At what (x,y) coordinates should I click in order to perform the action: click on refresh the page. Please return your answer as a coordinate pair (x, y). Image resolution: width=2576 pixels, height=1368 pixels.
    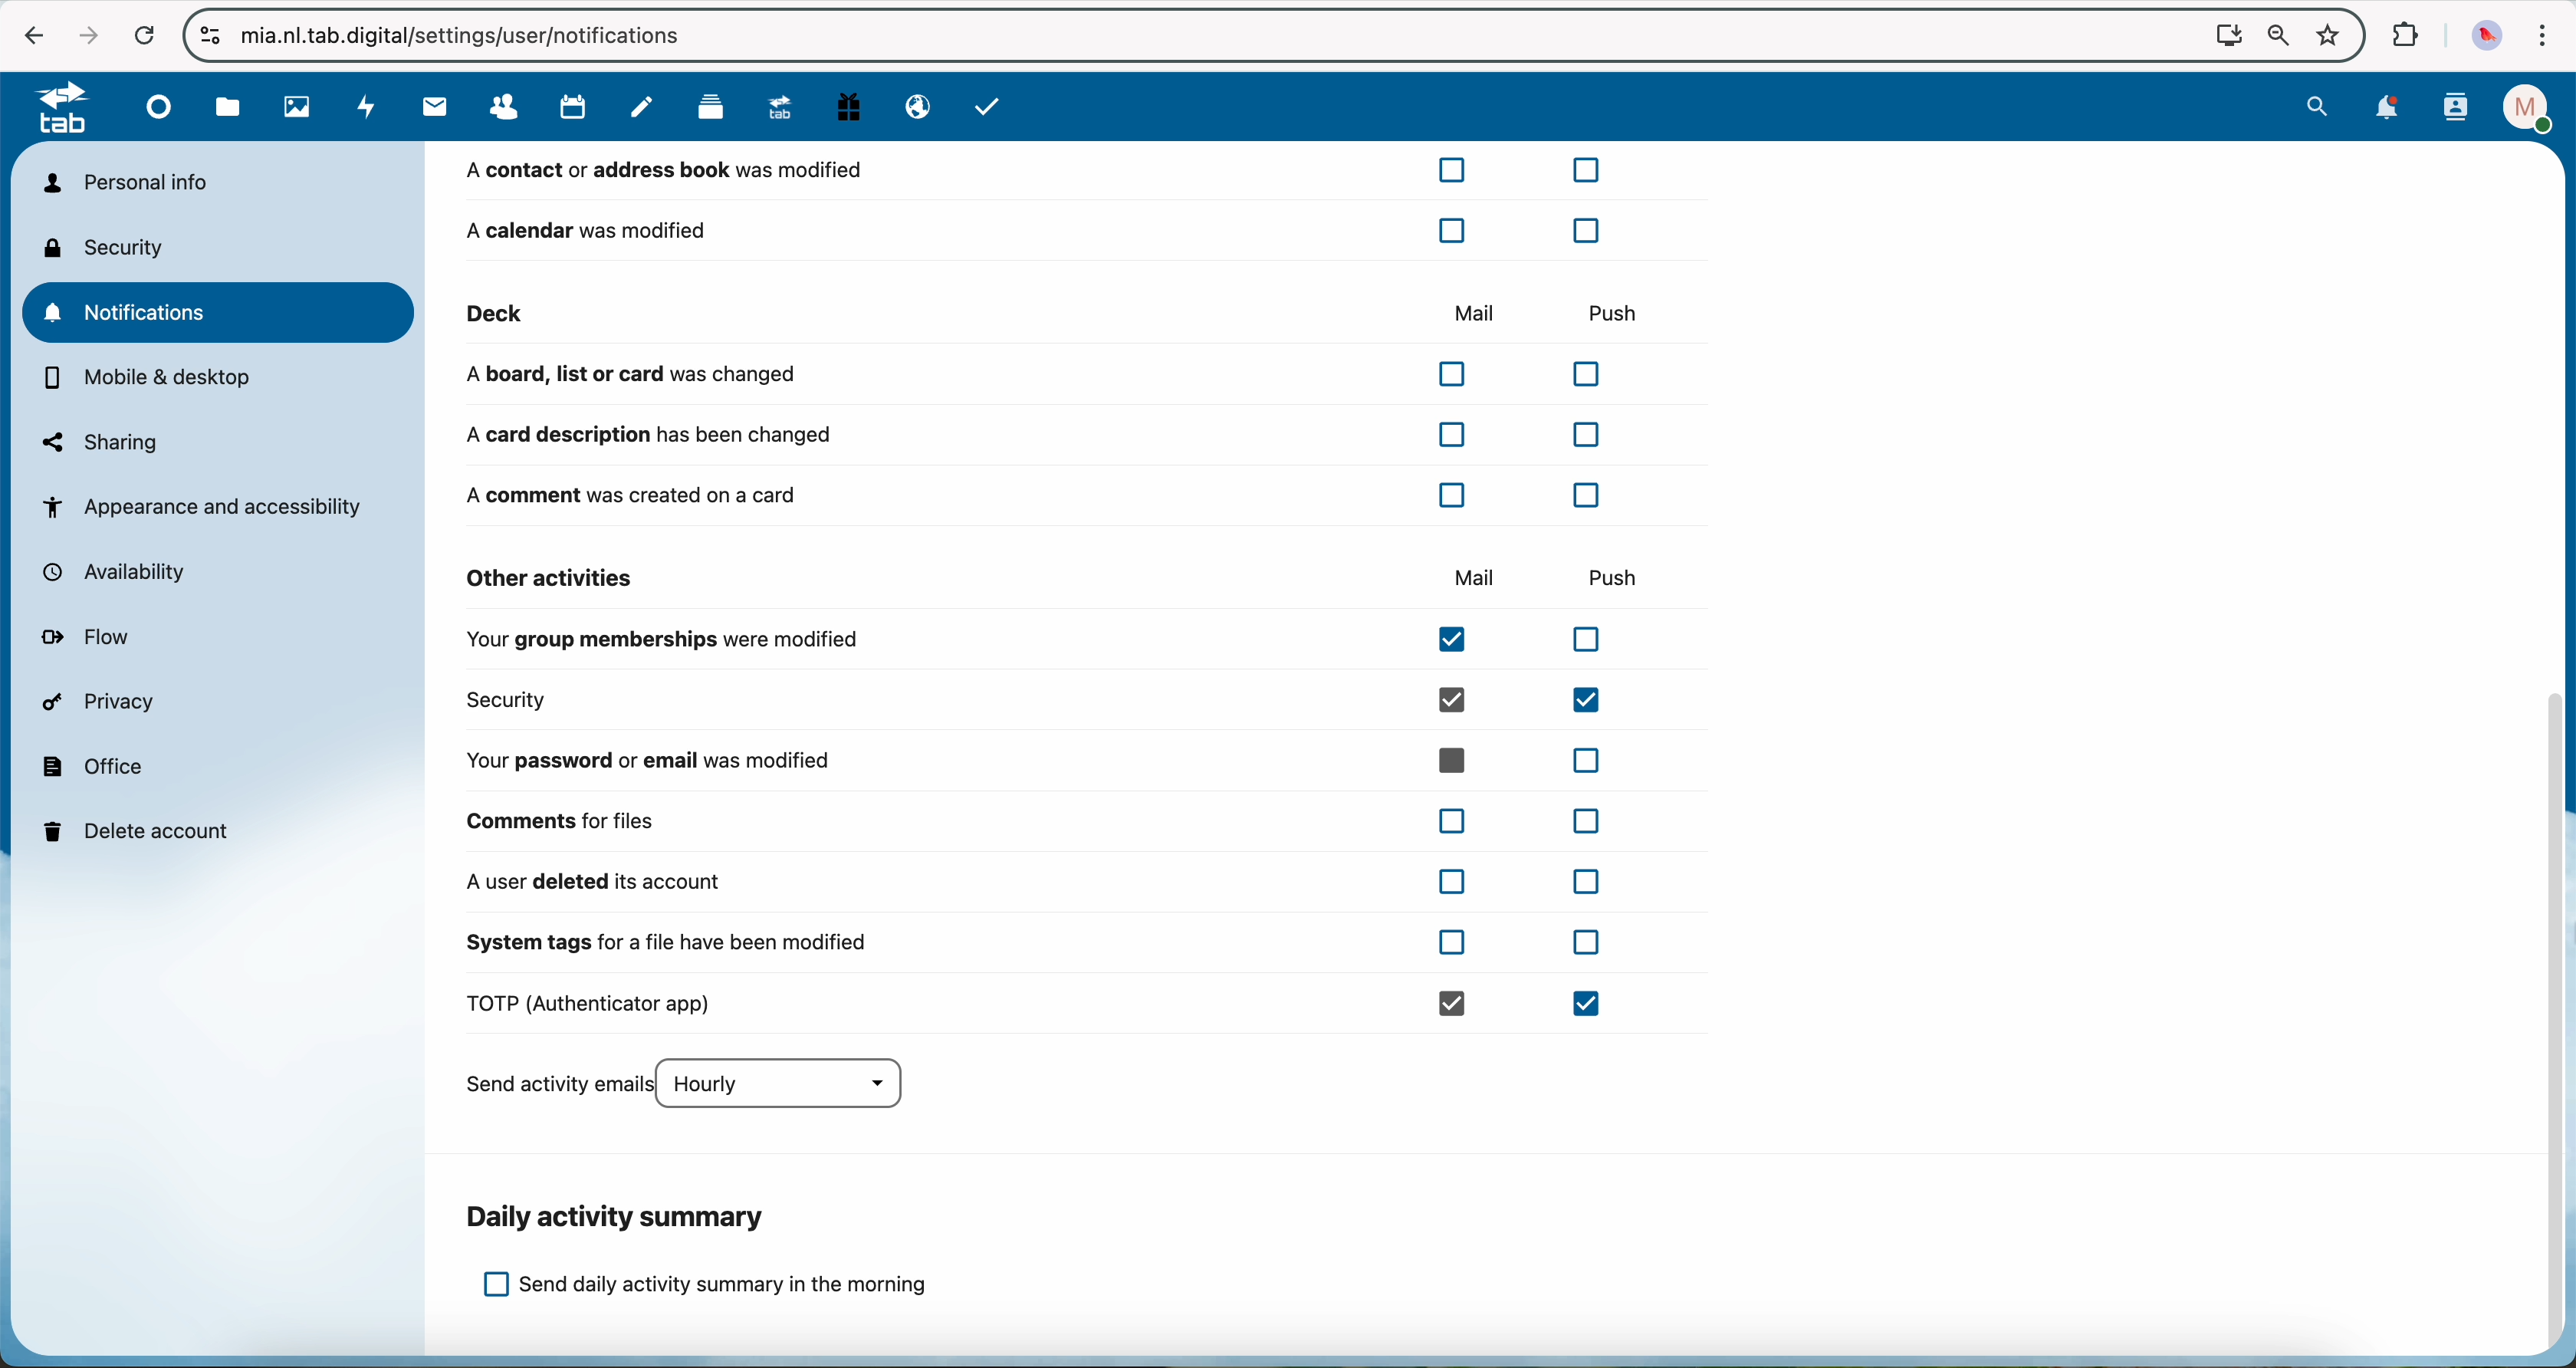
    Looking at the image, I should click on (143, 34).